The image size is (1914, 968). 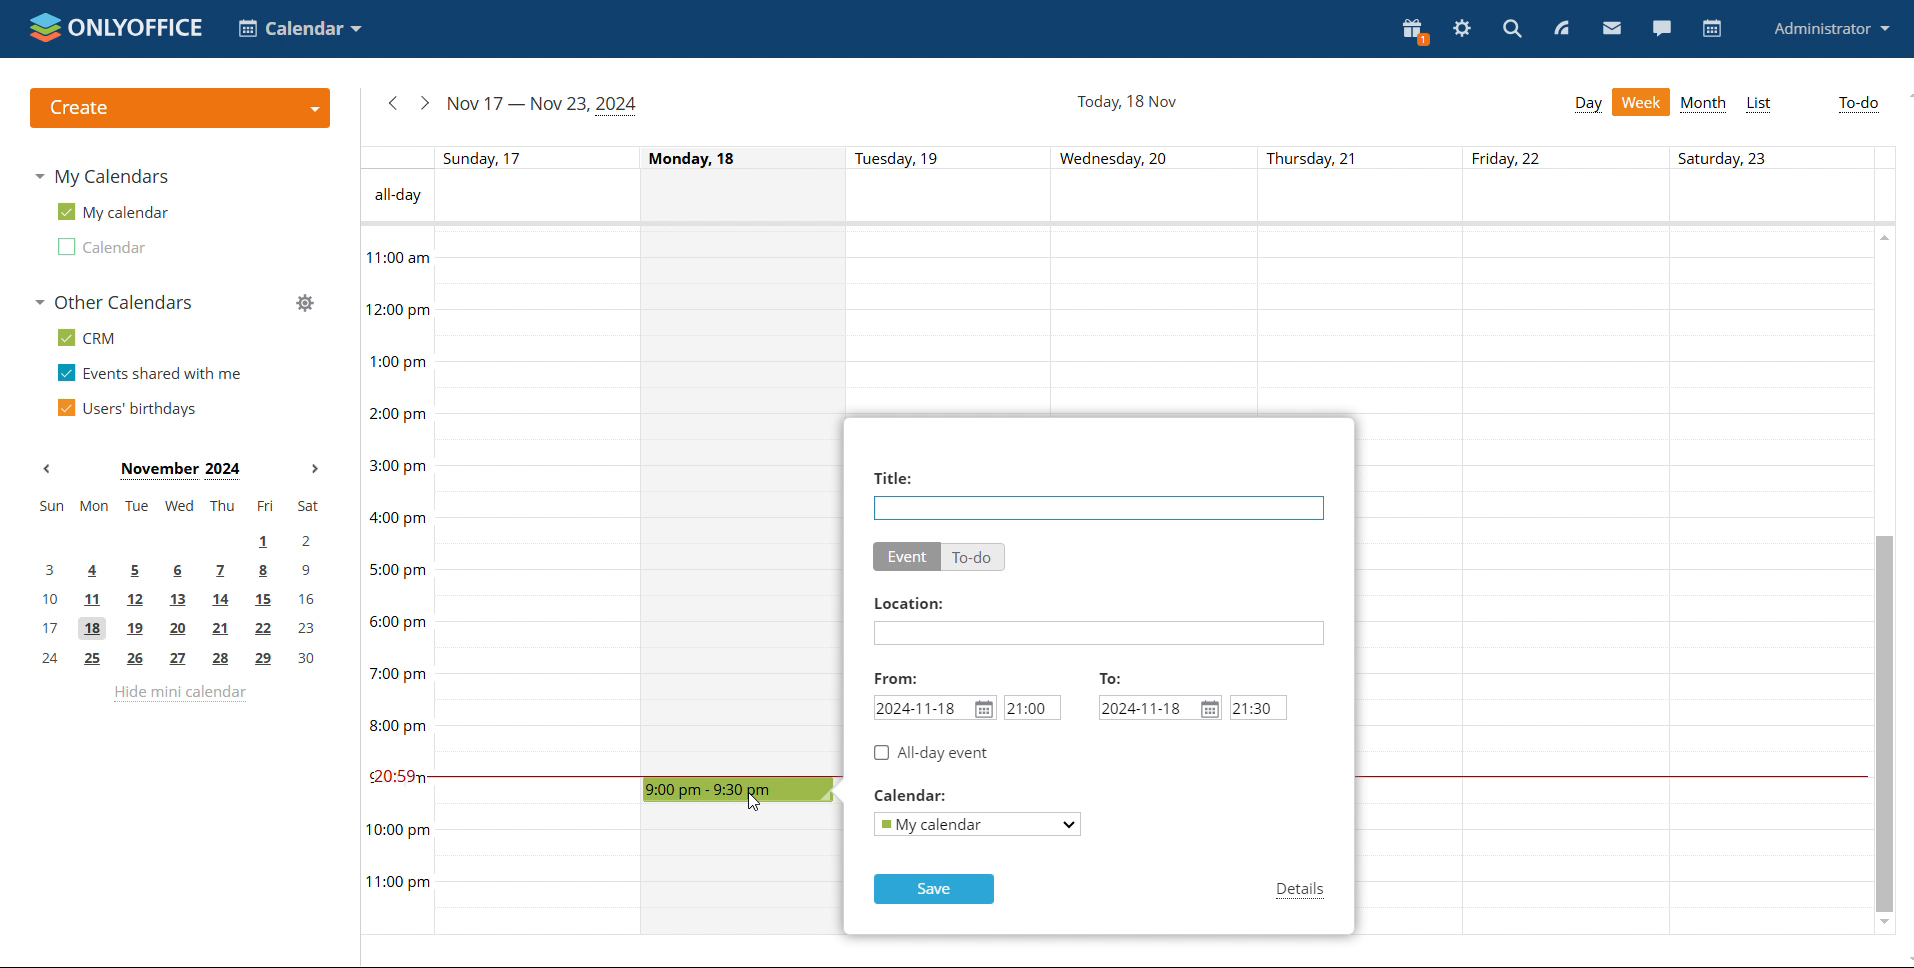 I want to click on previous week, so click(x=392, y=104).